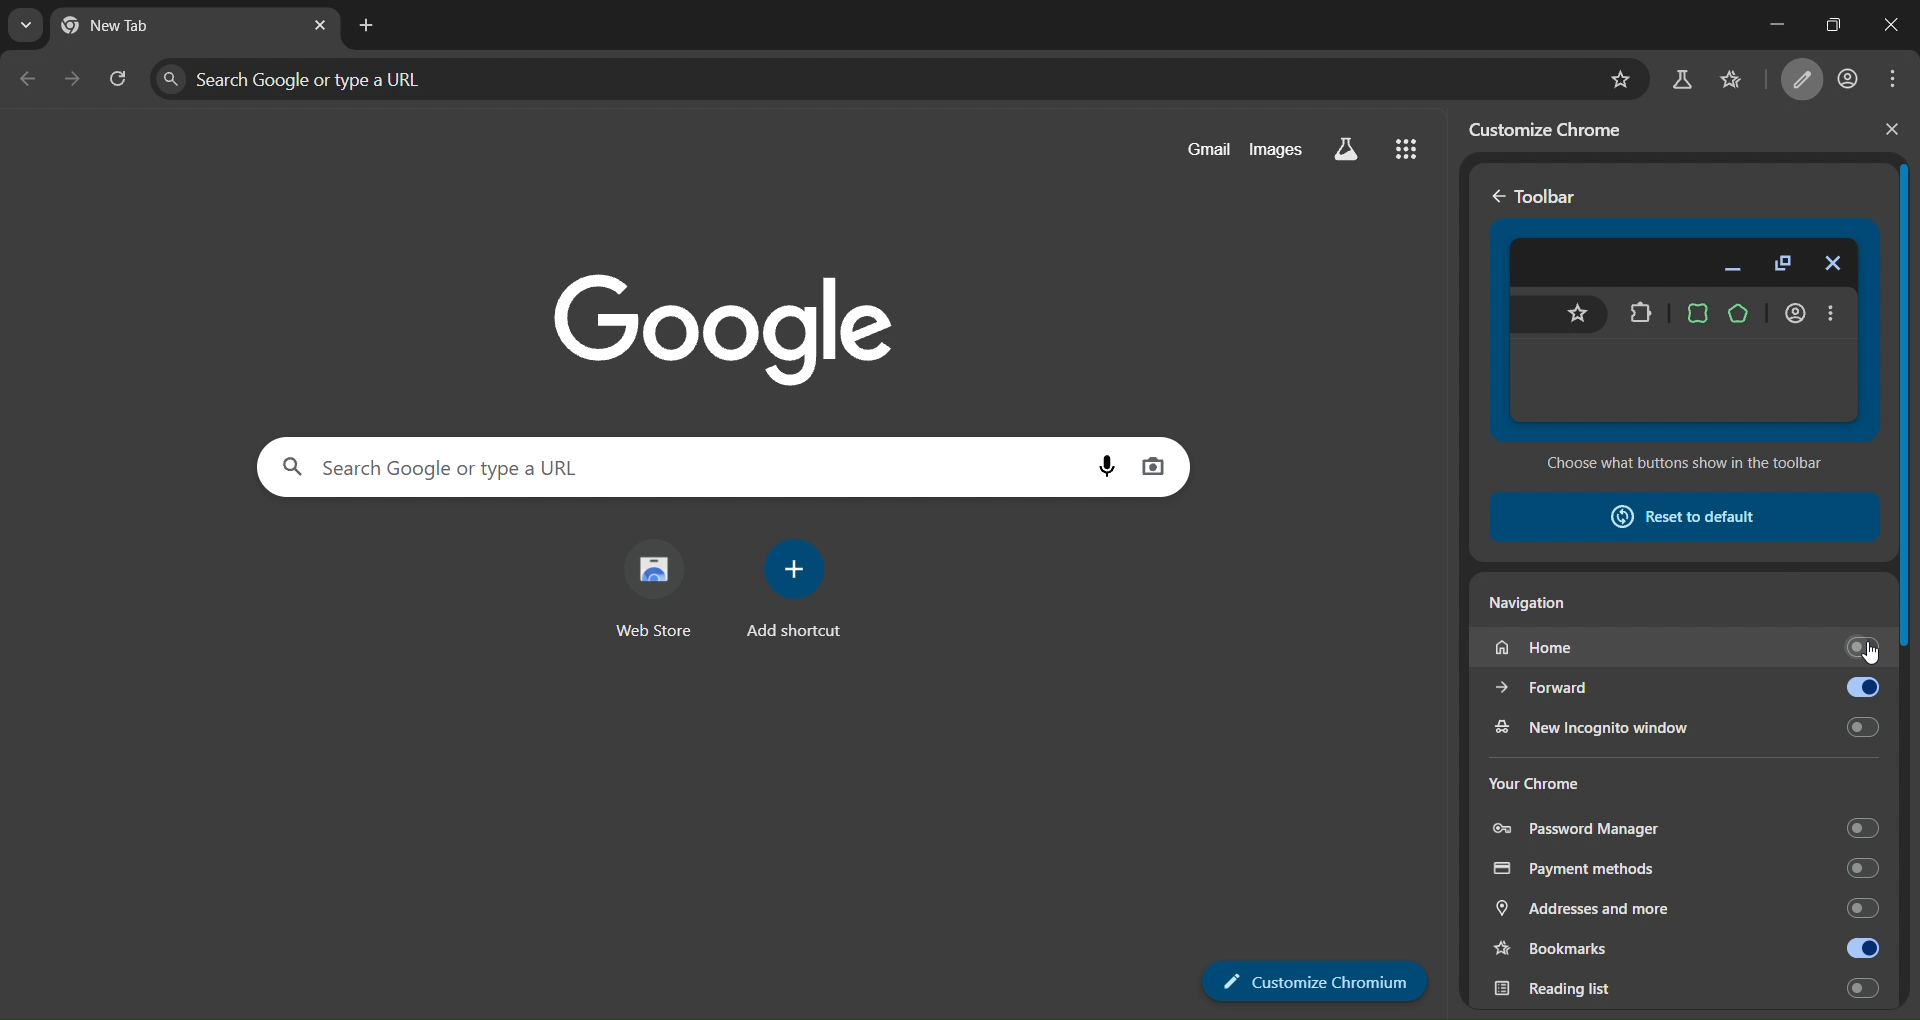 The width and height of the screenshot is (1920, 1020). What do you see at coordinates (1280, 149) in the screenshot?
I see `images` at bounding box center [1280, 149].